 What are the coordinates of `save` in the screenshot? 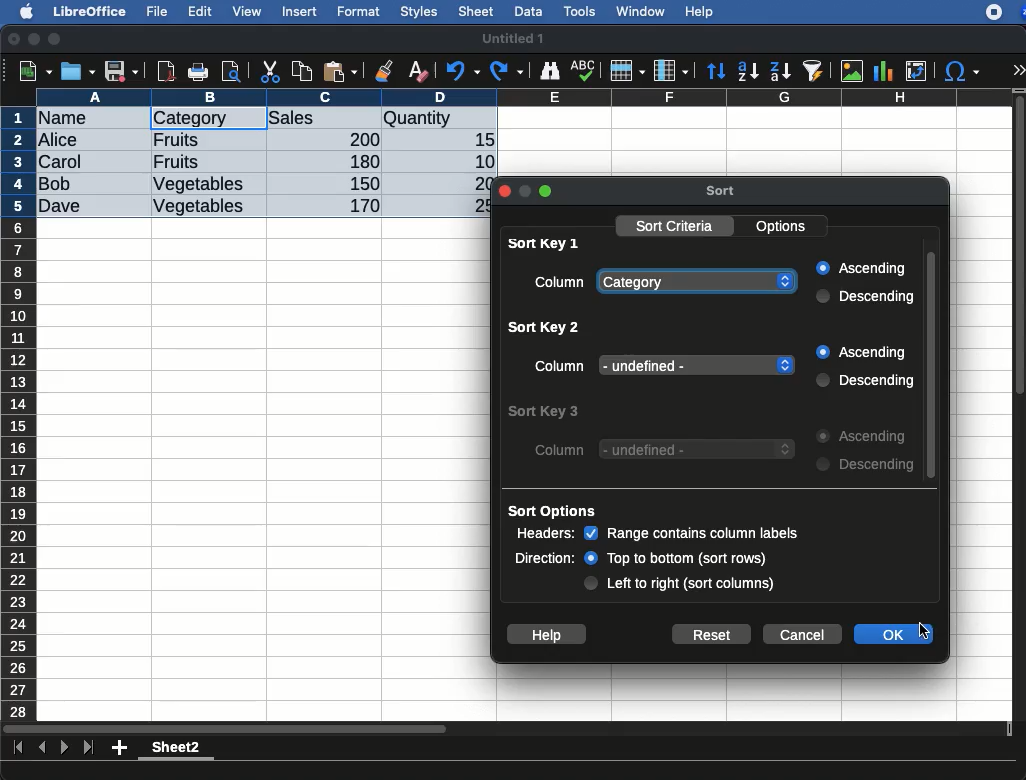 It's located at (79, 71).